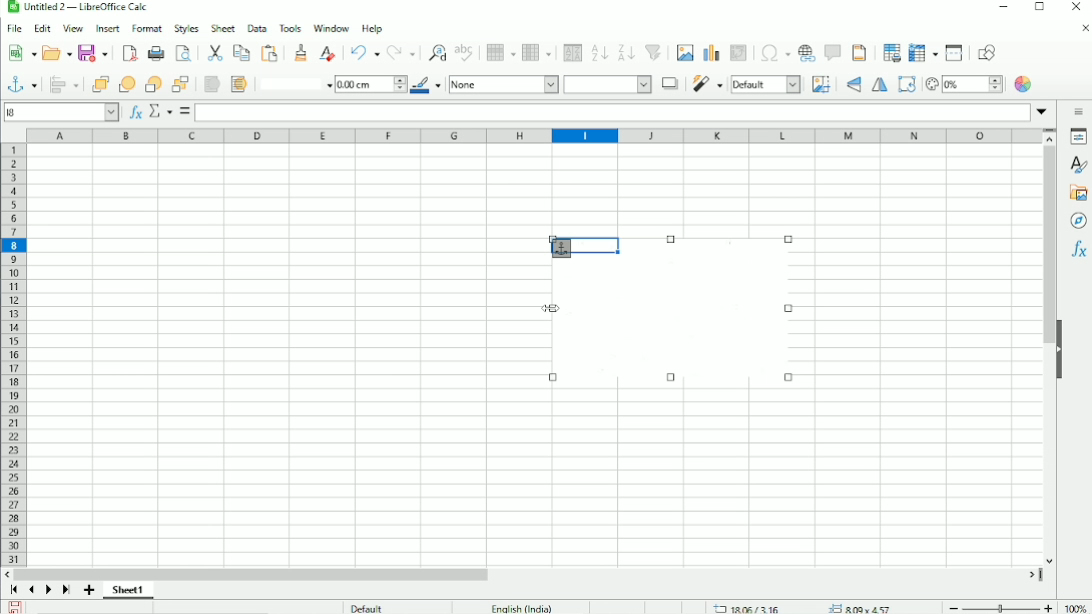 Image resolution: width=1092 pixels, height=614 pixels. I want to click on Crop image, so click(821, 84).